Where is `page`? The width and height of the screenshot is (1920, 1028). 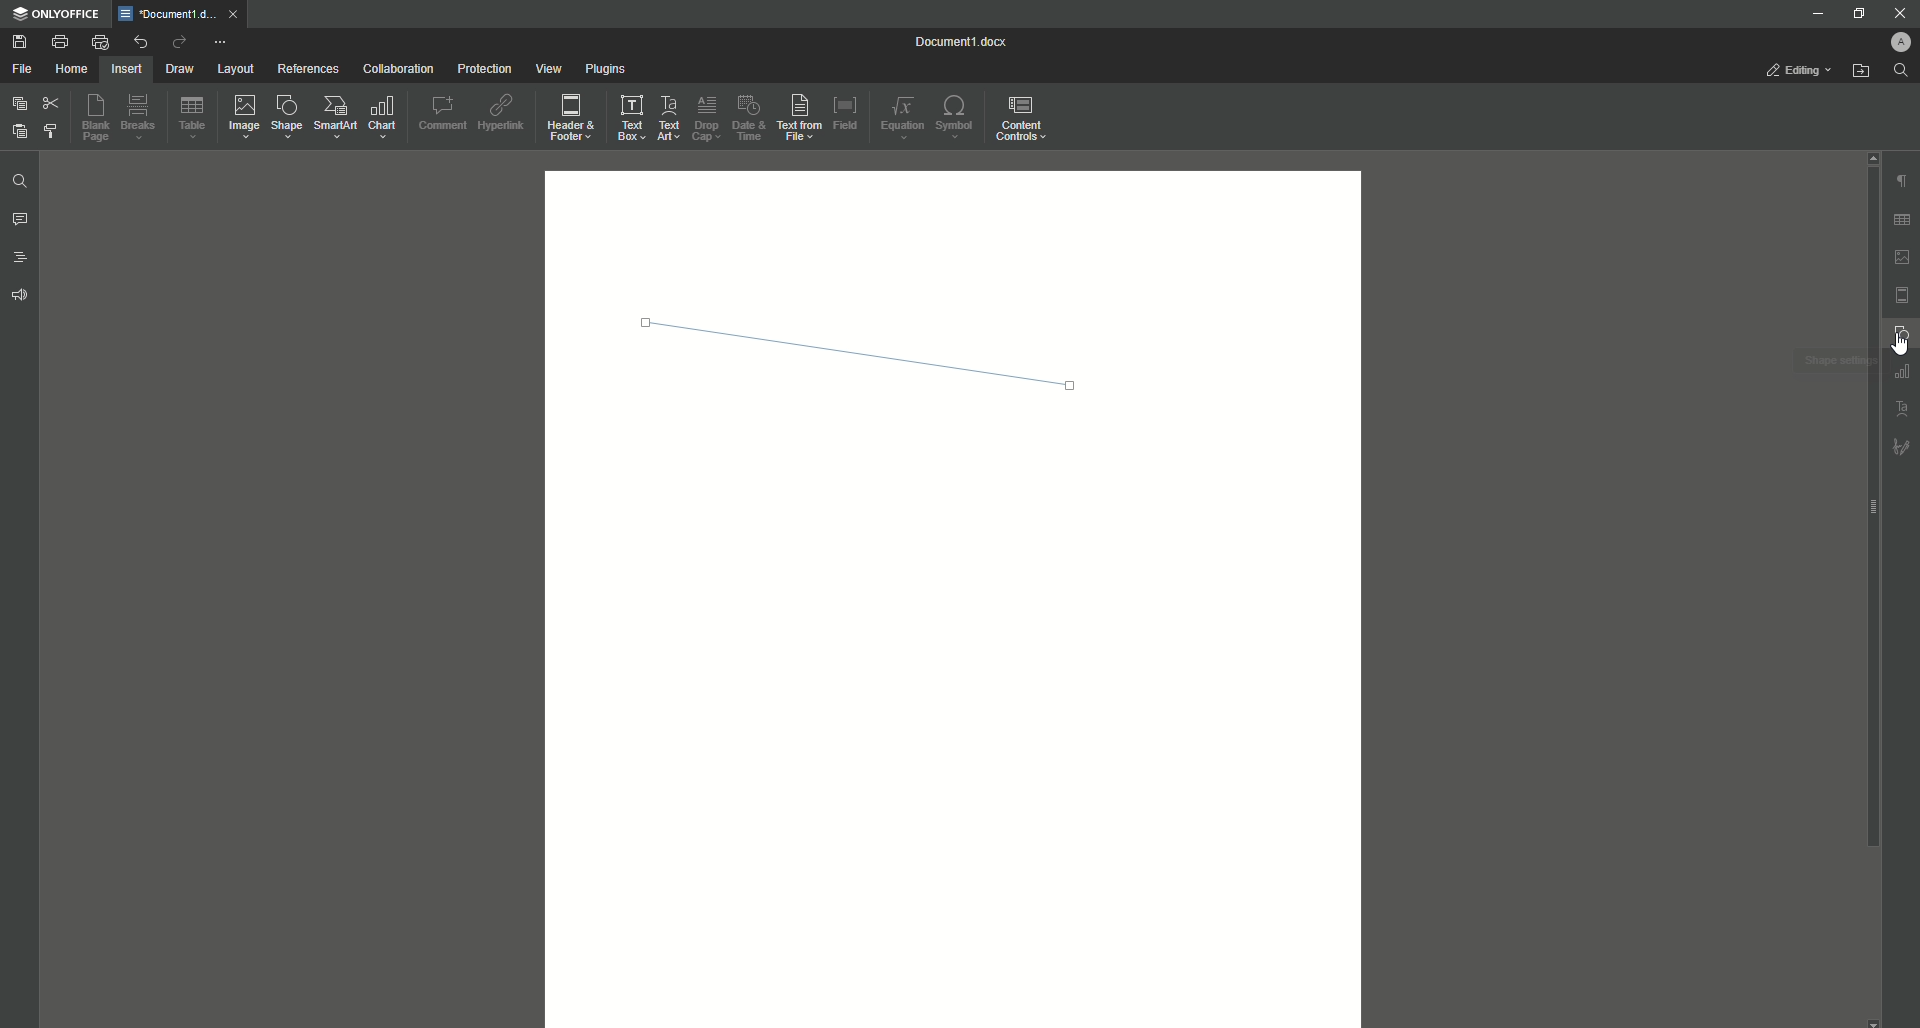
page is located at coordinates (1903, 294).